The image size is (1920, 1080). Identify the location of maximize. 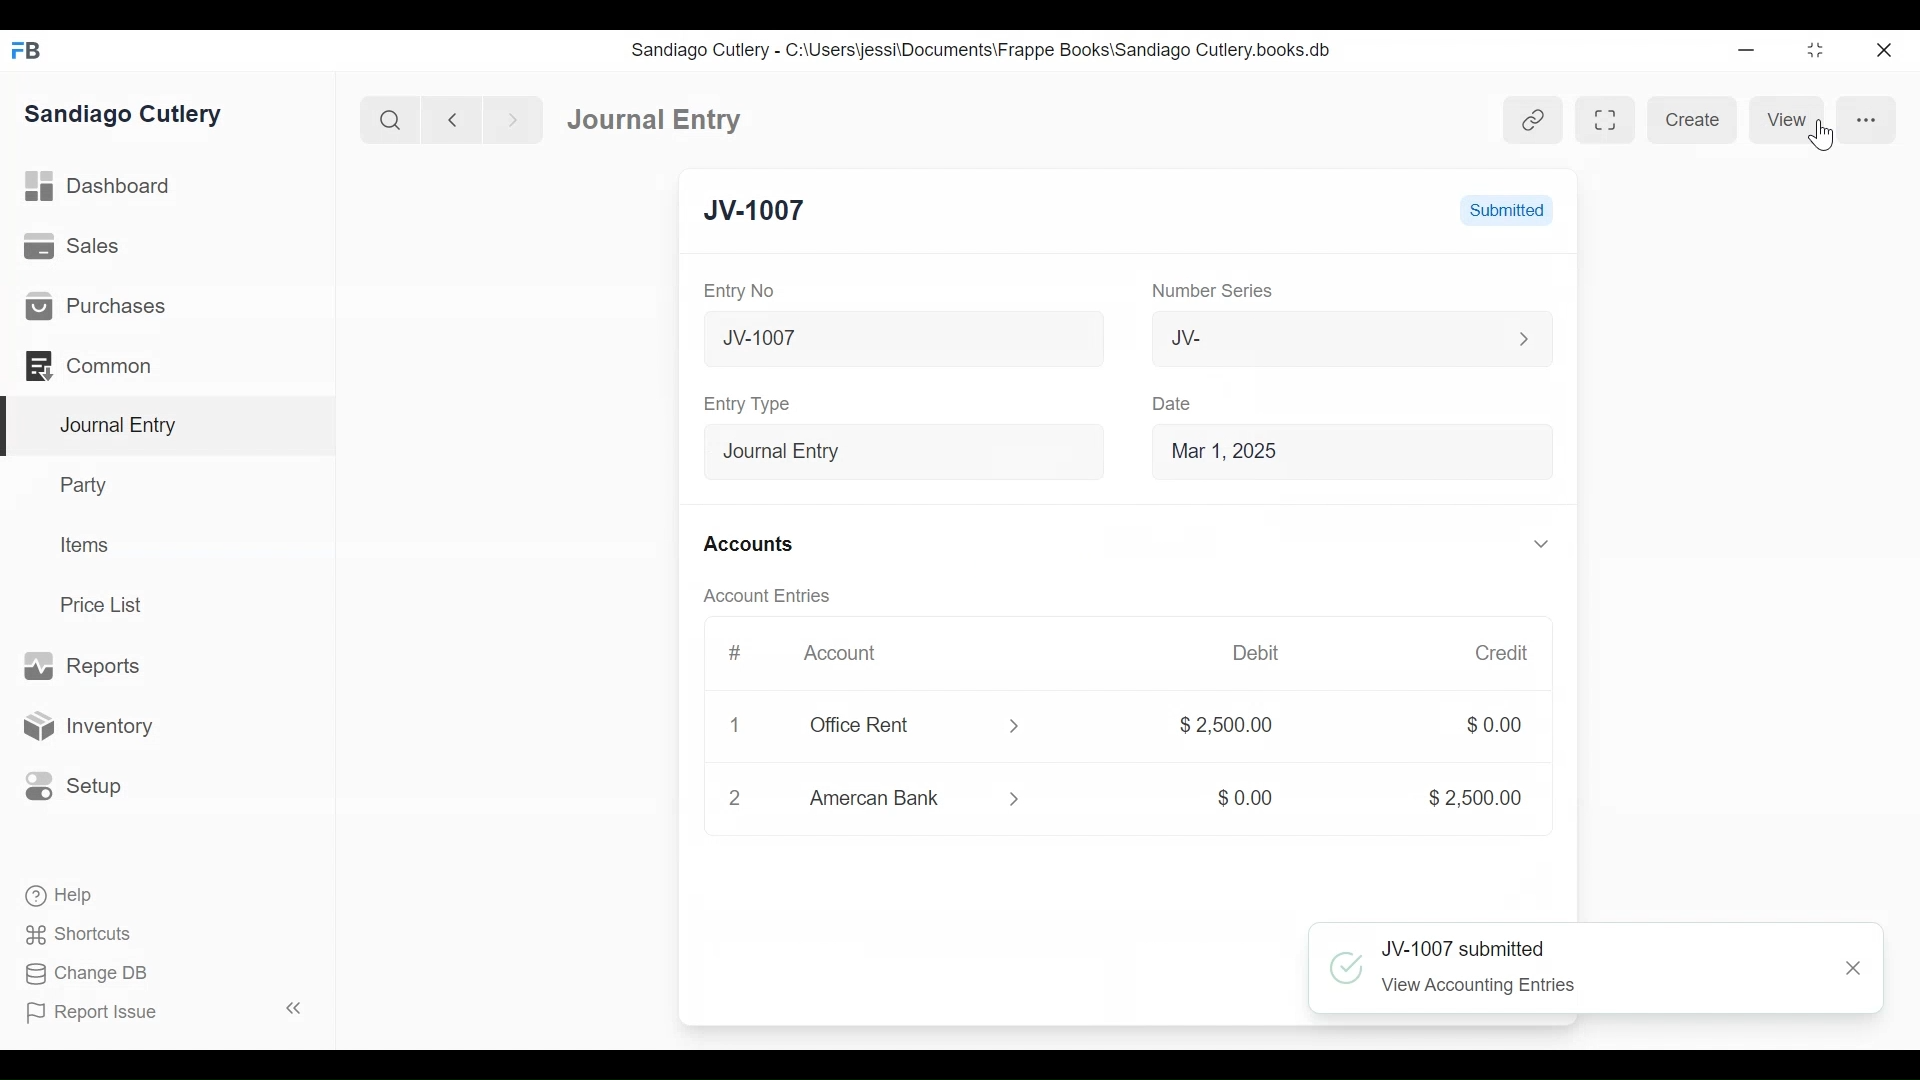
(1817, 49).